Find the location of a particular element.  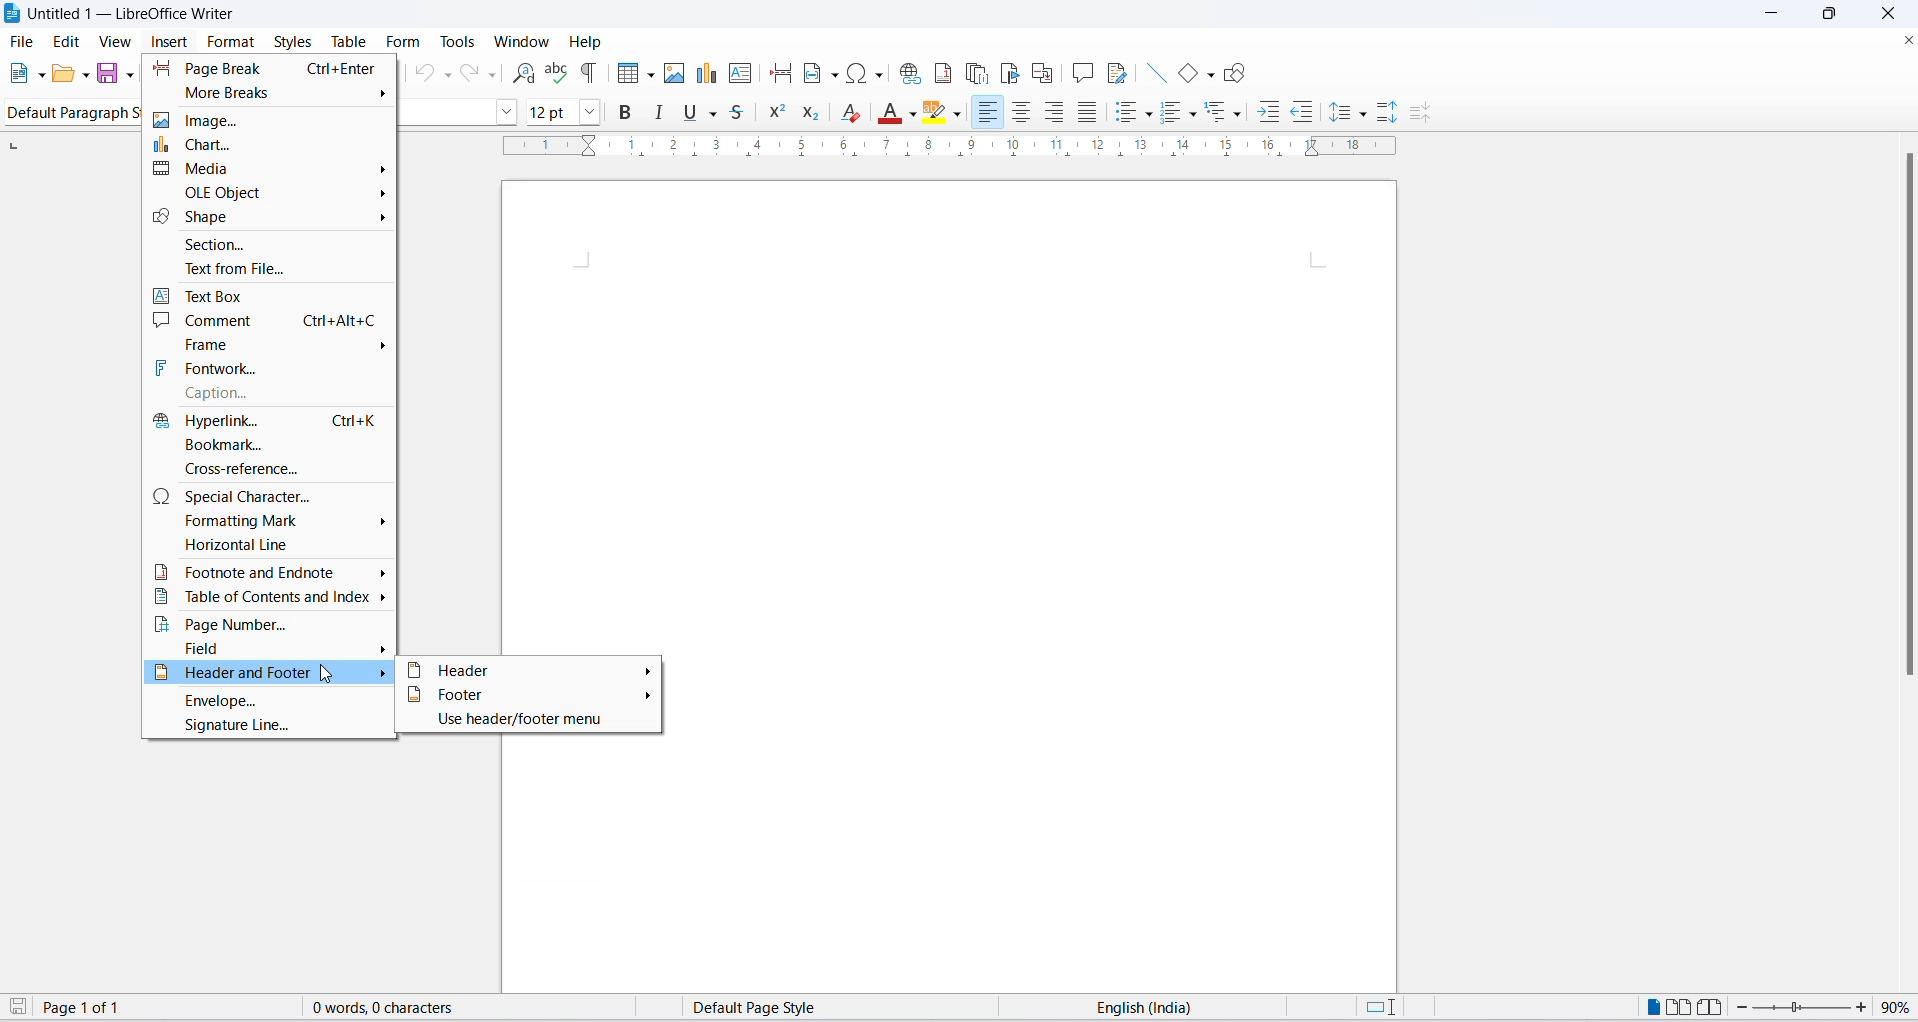

insert is located at coordinates (170, 41).